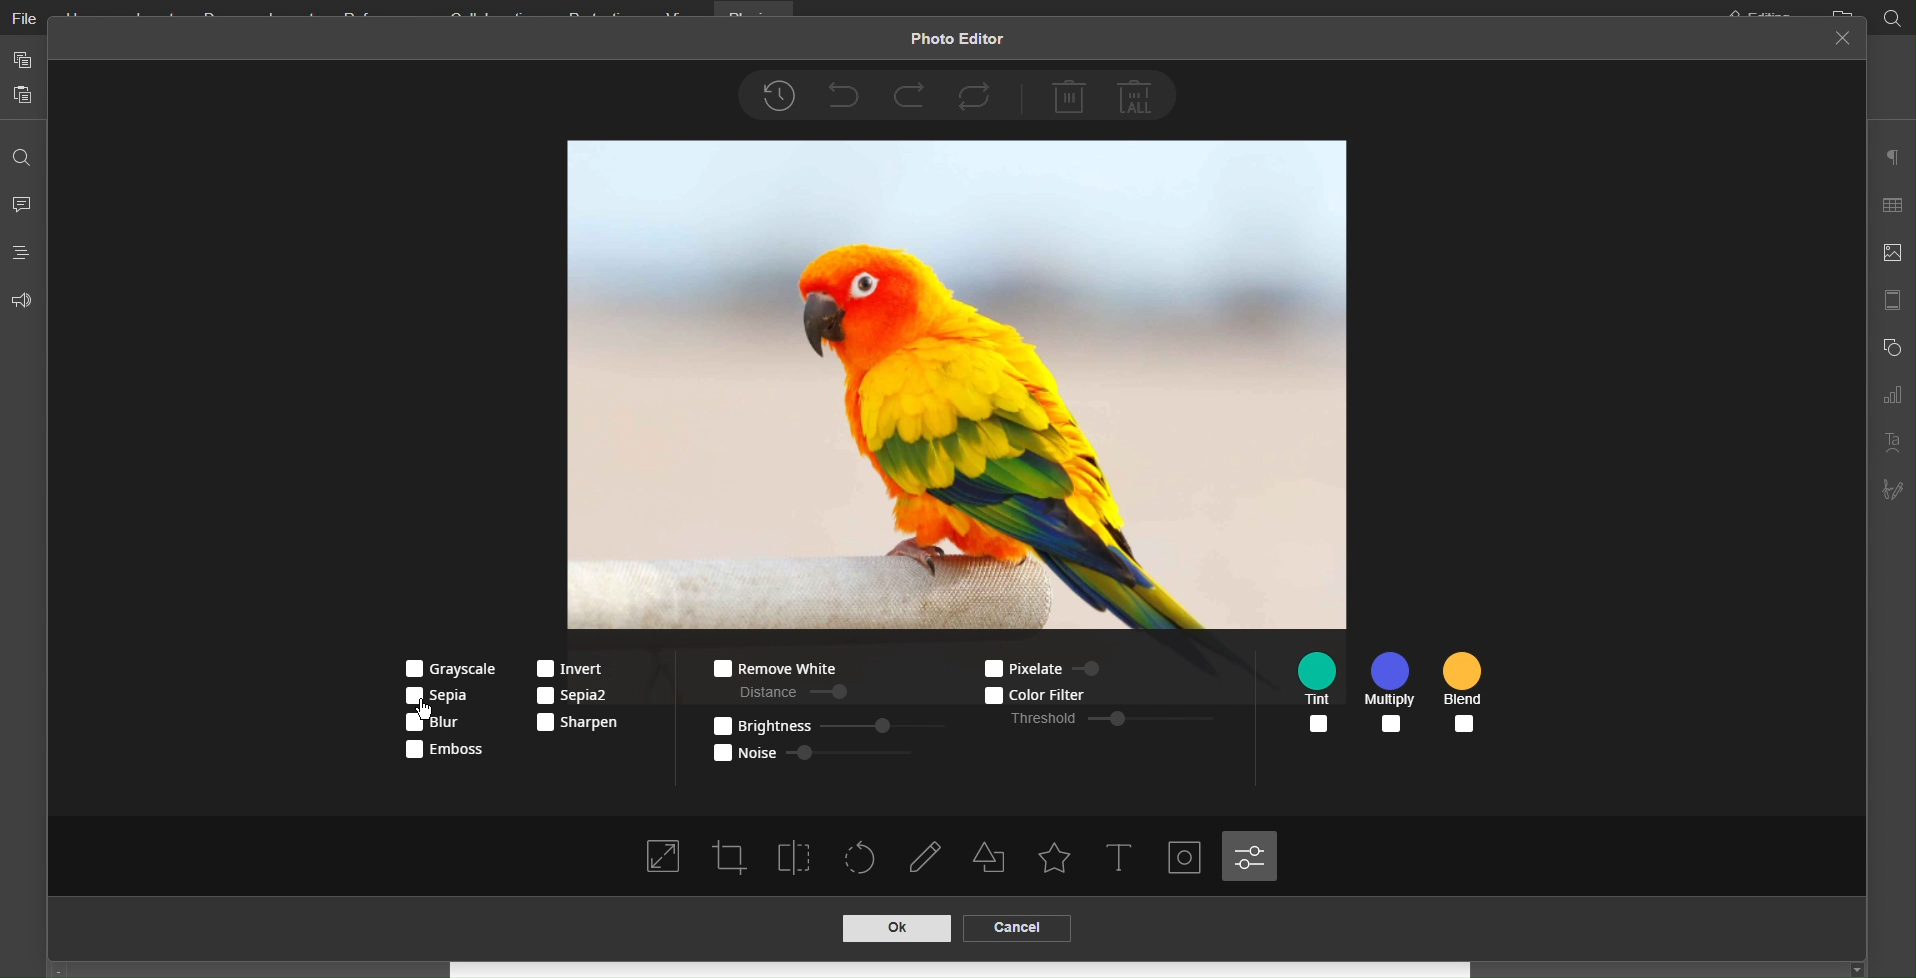 The height and width of the screenshot is (978, 1916). Describe the element at coordinates (1251, 856) in the screenshot. I see `Settings` at that location.